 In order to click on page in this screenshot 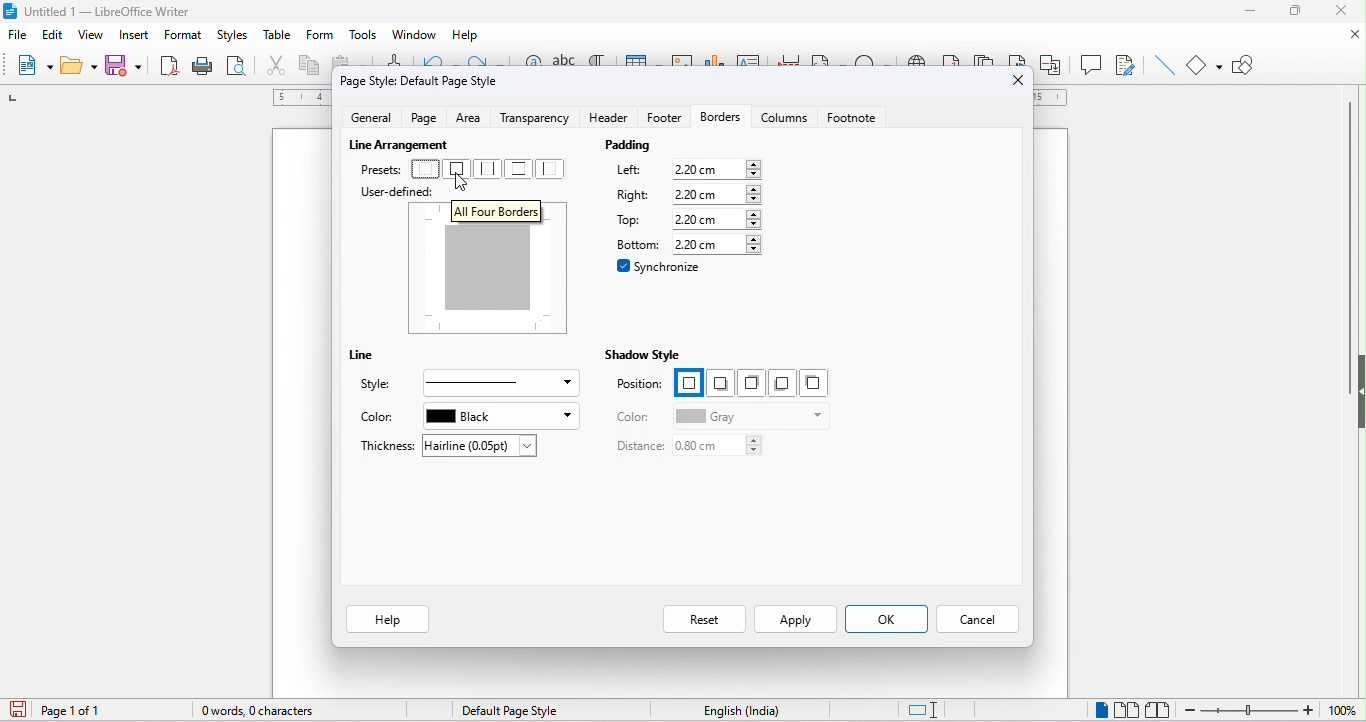, I will do `click(426, 118)`.